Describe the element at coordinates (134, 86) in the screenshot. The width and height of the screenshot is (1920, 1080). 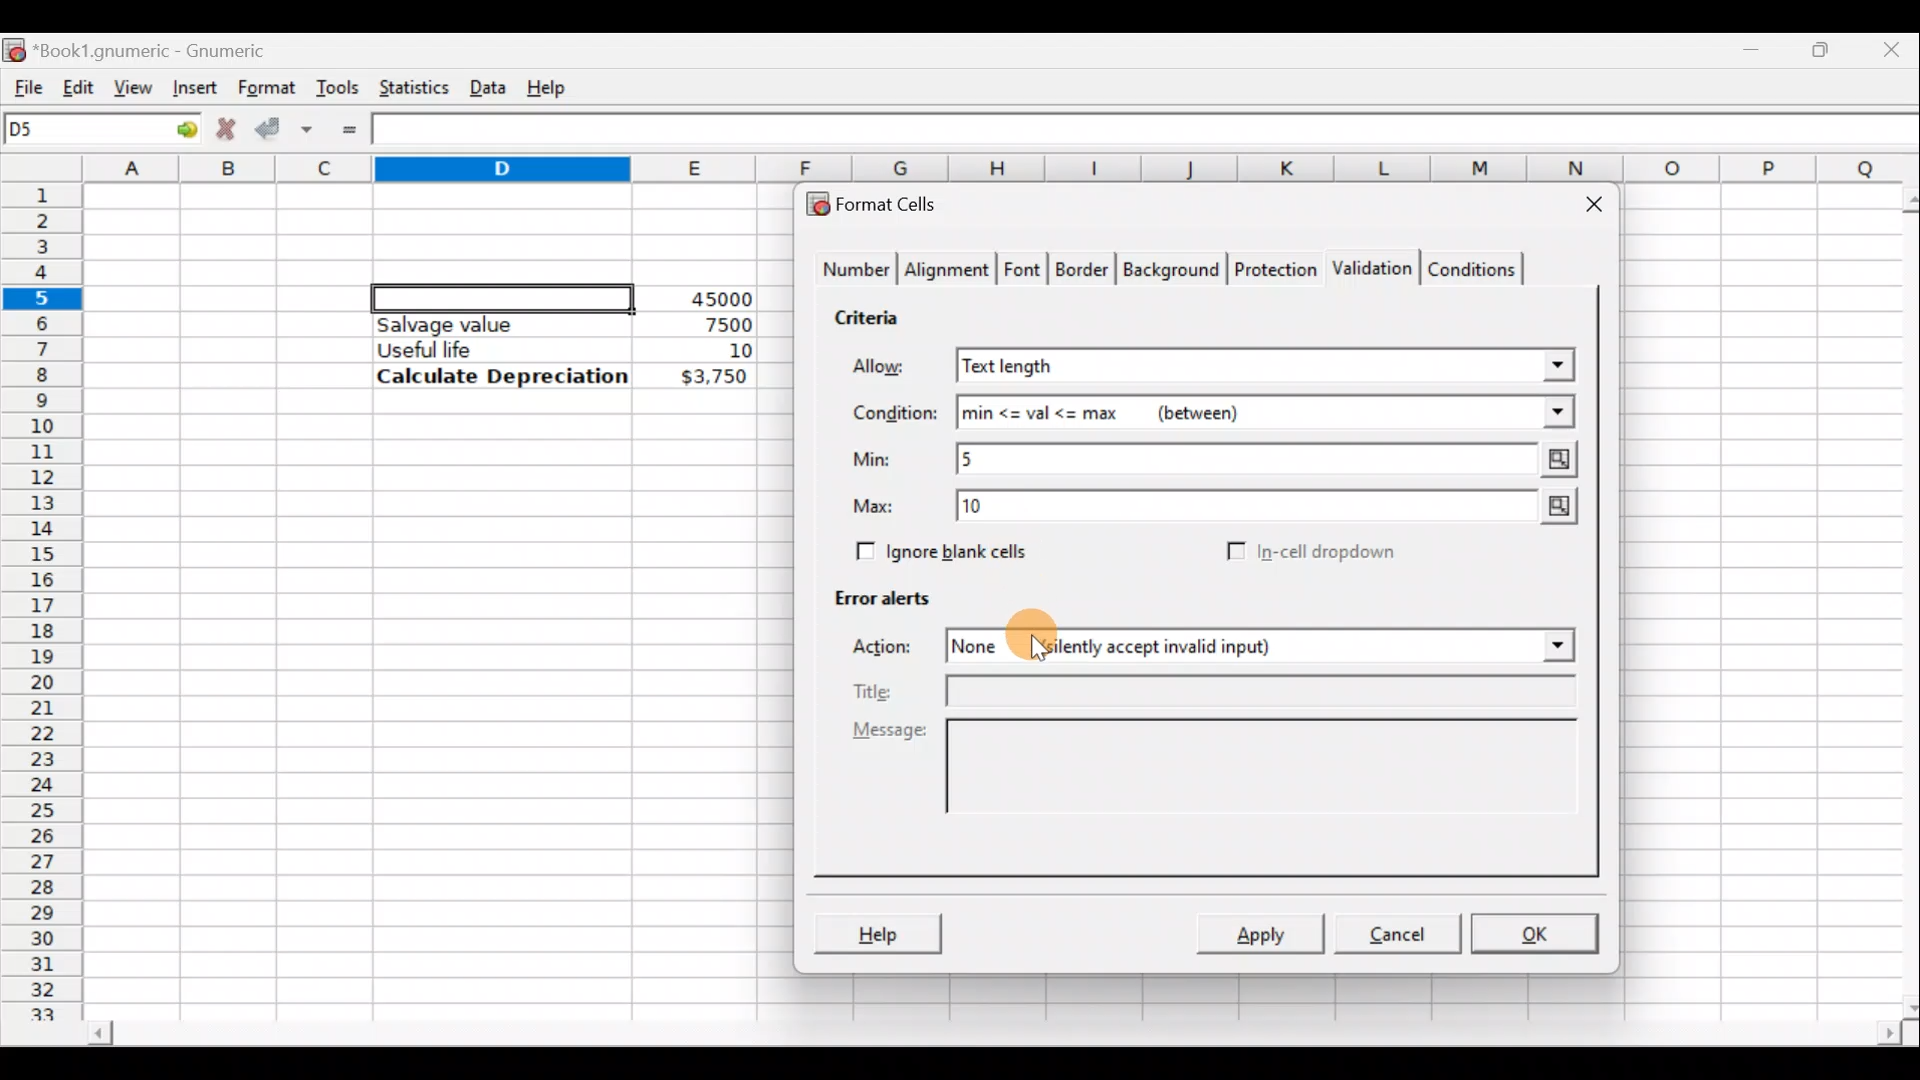
I see `View` at that location.